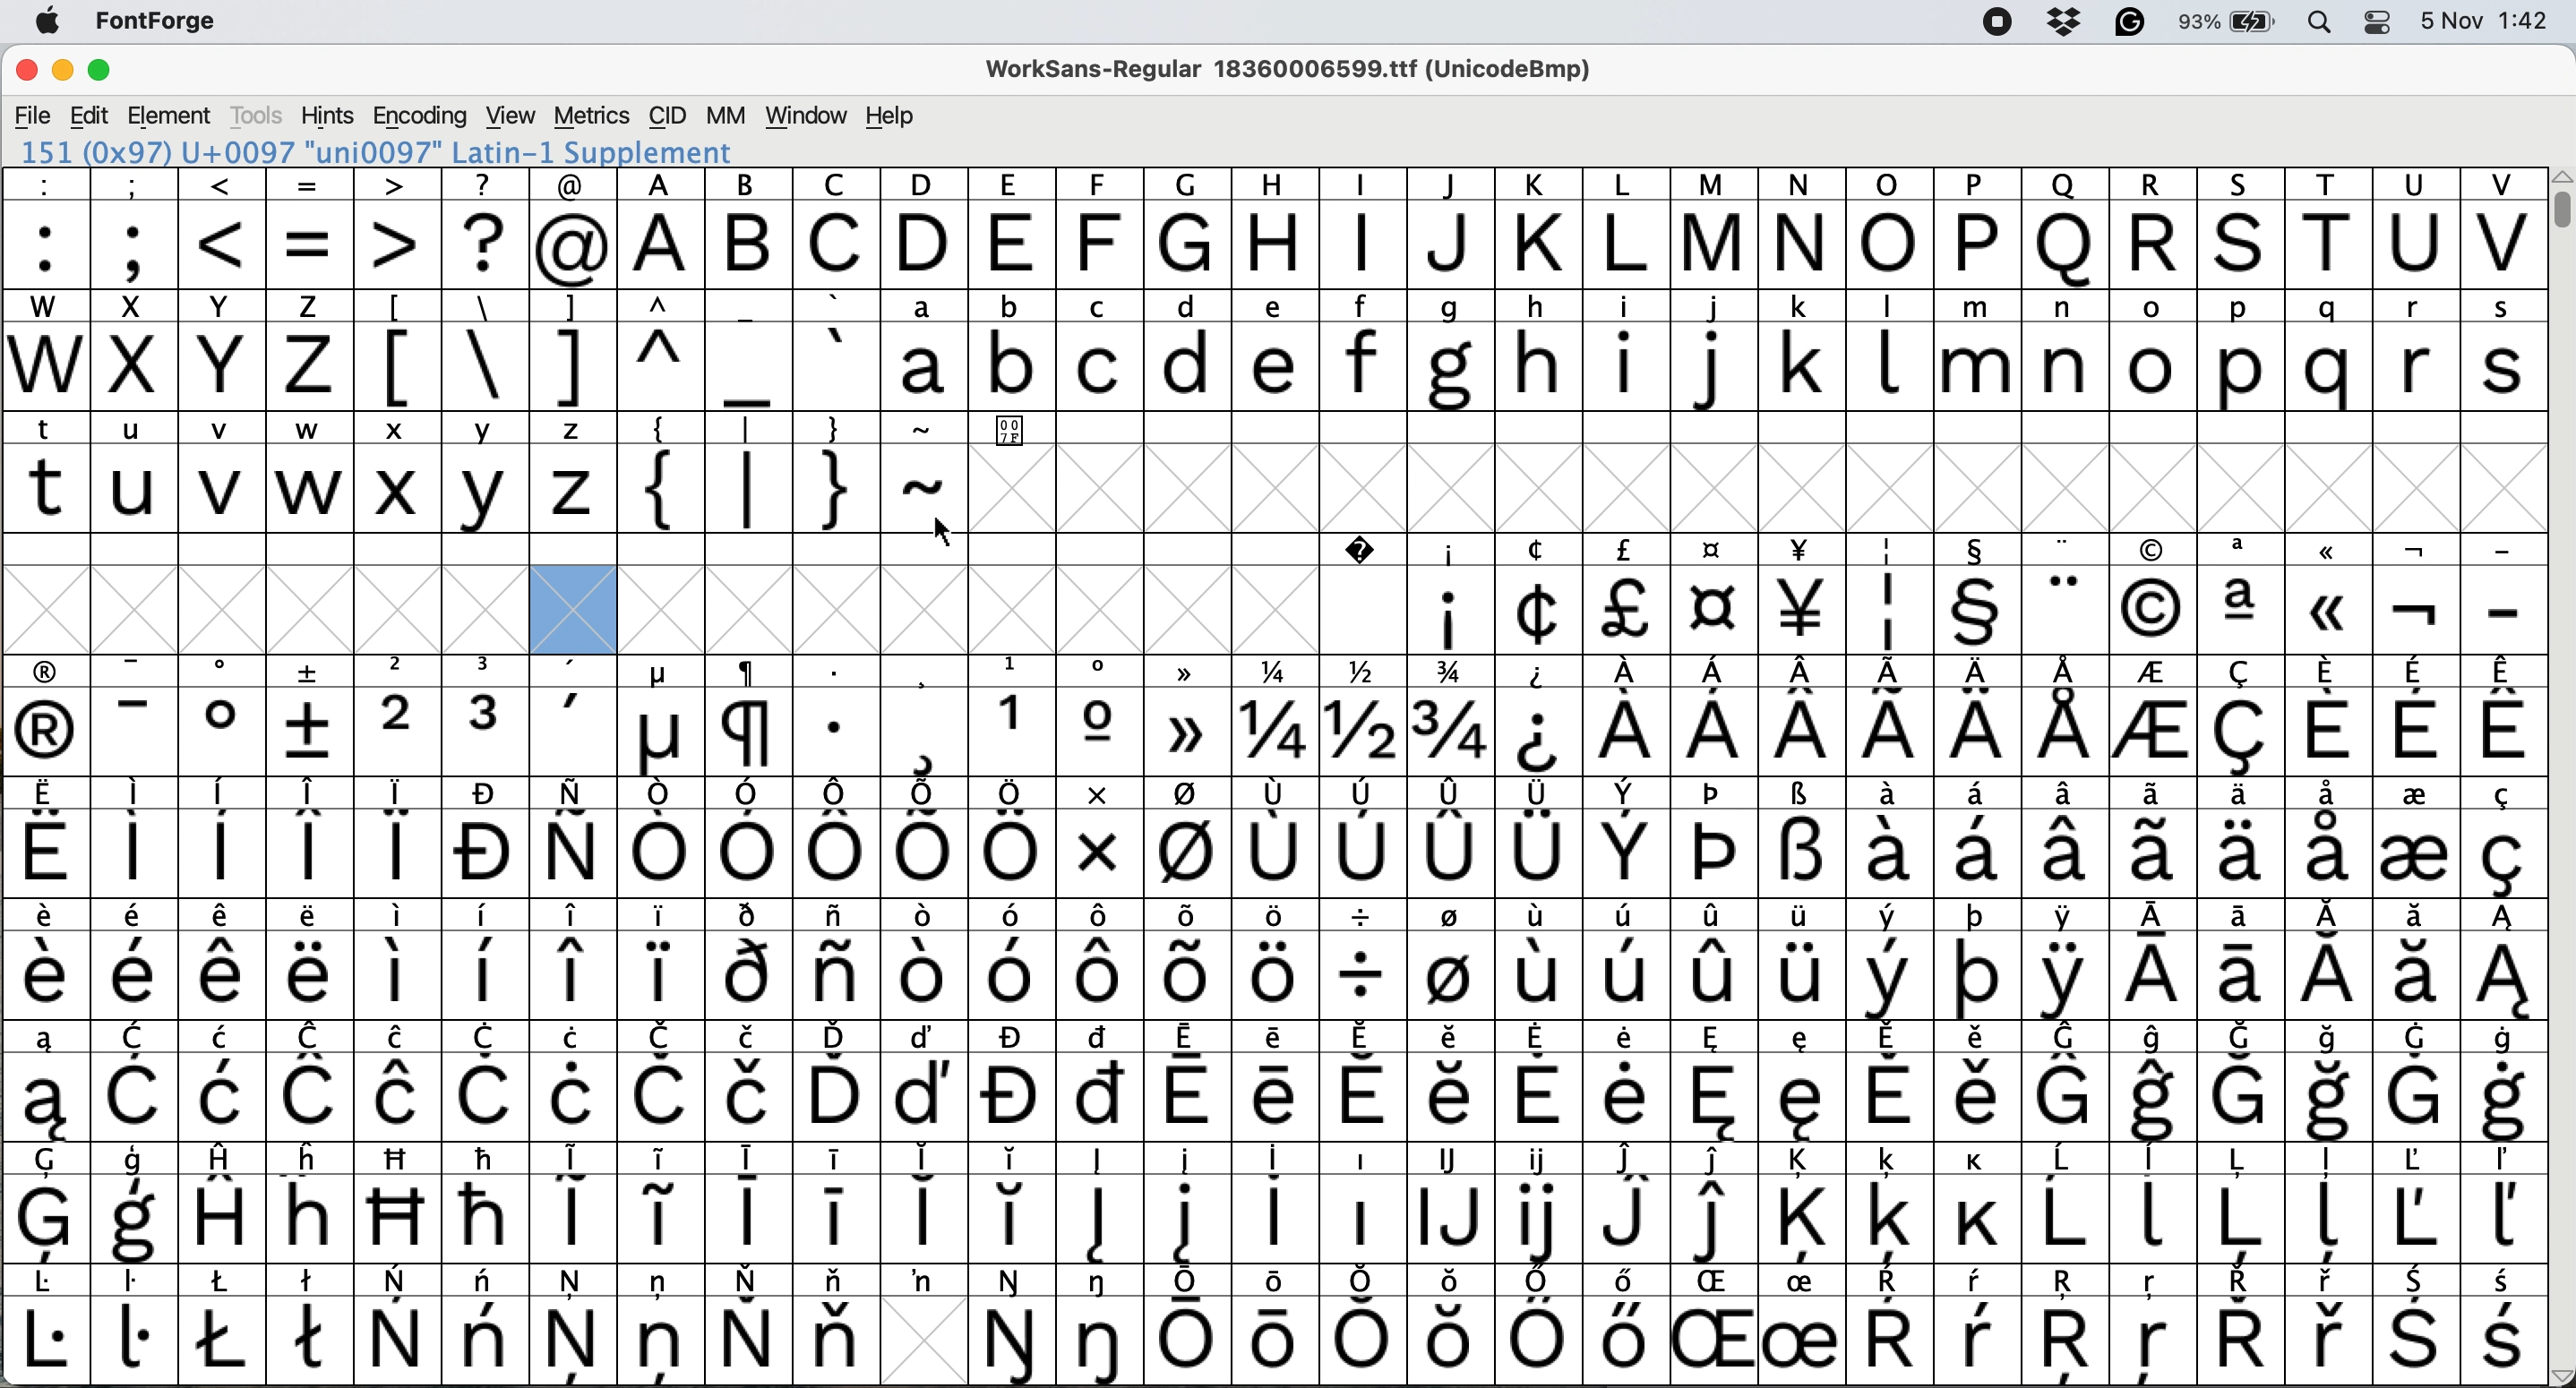 The image size is (2576, 1388). What do you see at coordinates (1976, 959) in the screenshot?
I see `symbol` at bounding box center [1976, 959].